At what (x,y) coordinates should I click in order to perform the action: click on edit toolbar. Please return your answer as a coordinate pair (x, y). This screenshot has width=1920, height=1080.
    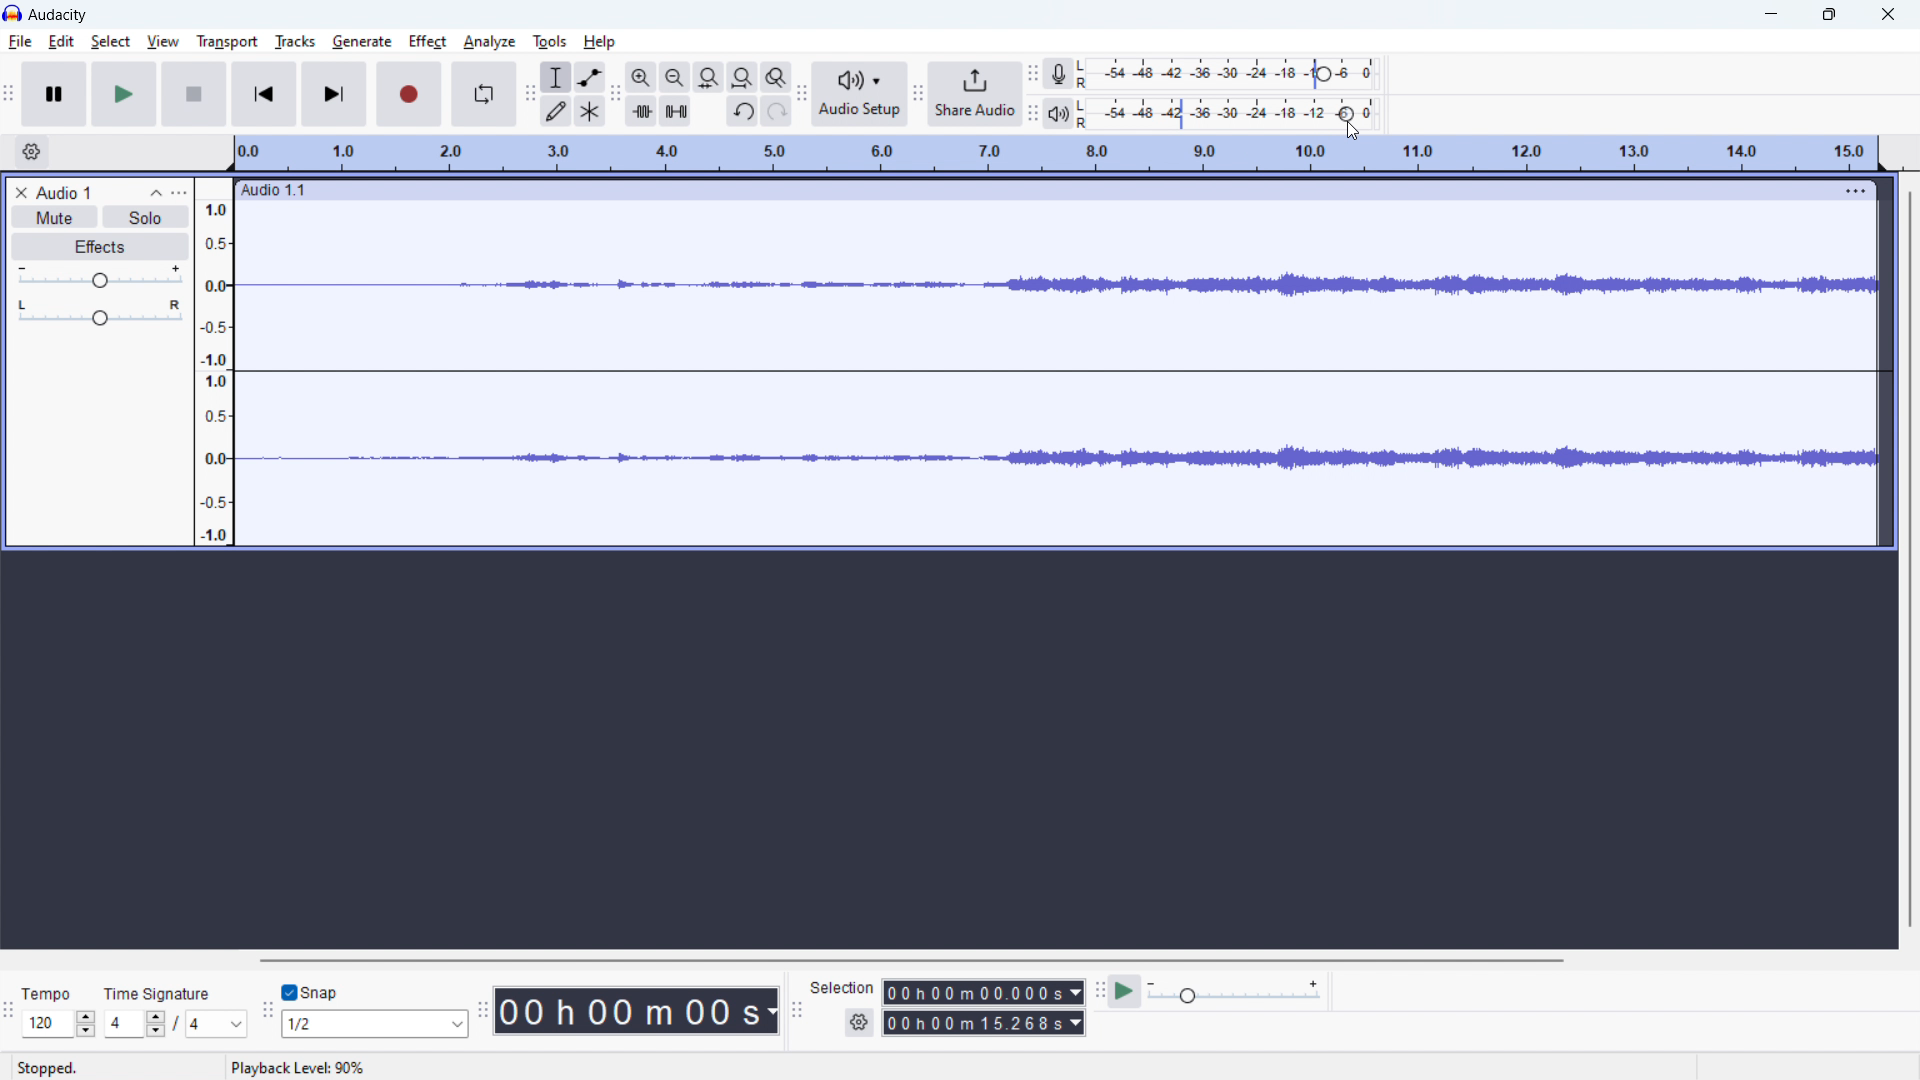
    Looking at the image, I should click on (615, 93).